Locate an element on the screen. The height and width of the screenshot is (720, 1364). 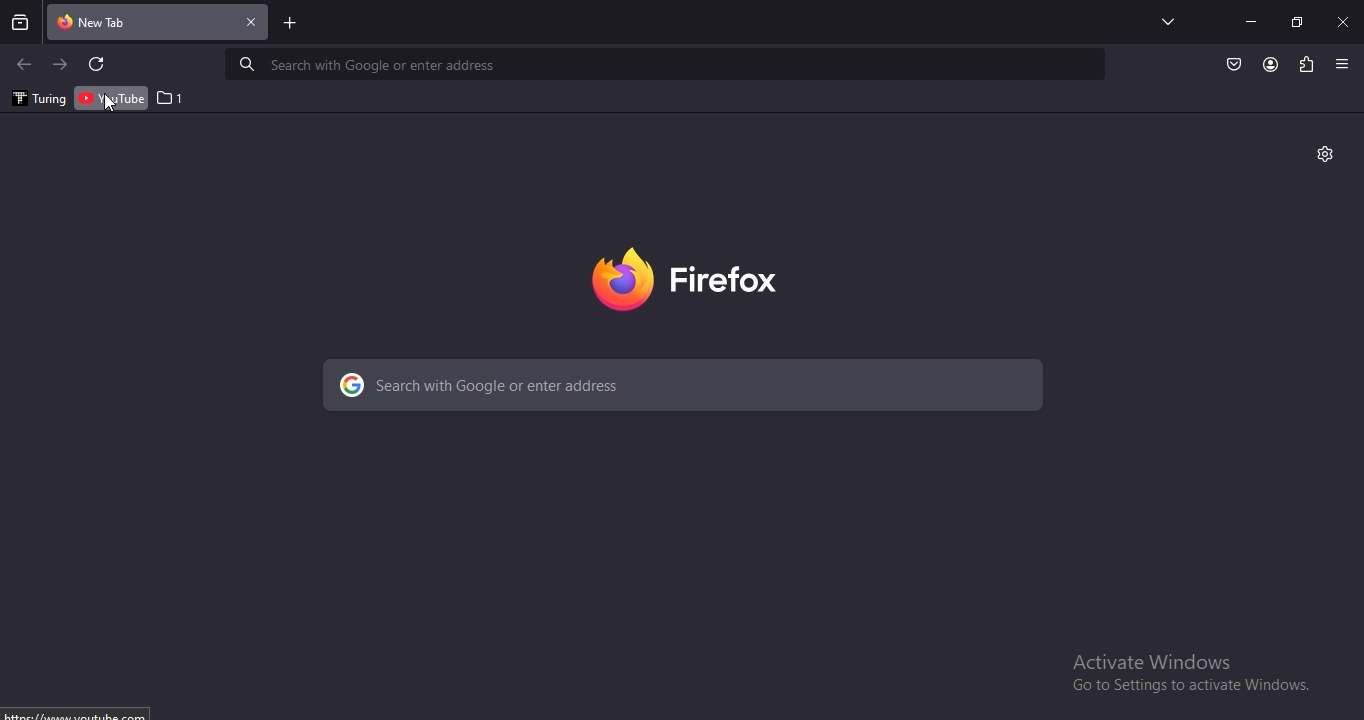
 is located at coordinates (1234, 65).